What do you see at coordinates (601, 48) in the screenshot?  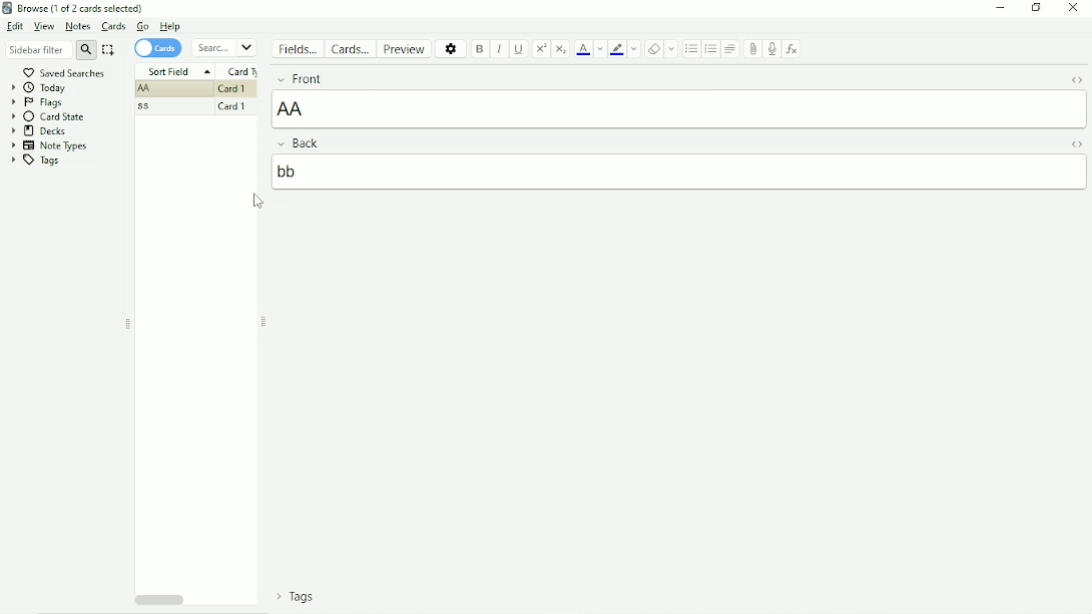 I see `Change color` at bounding box center [601, 48].